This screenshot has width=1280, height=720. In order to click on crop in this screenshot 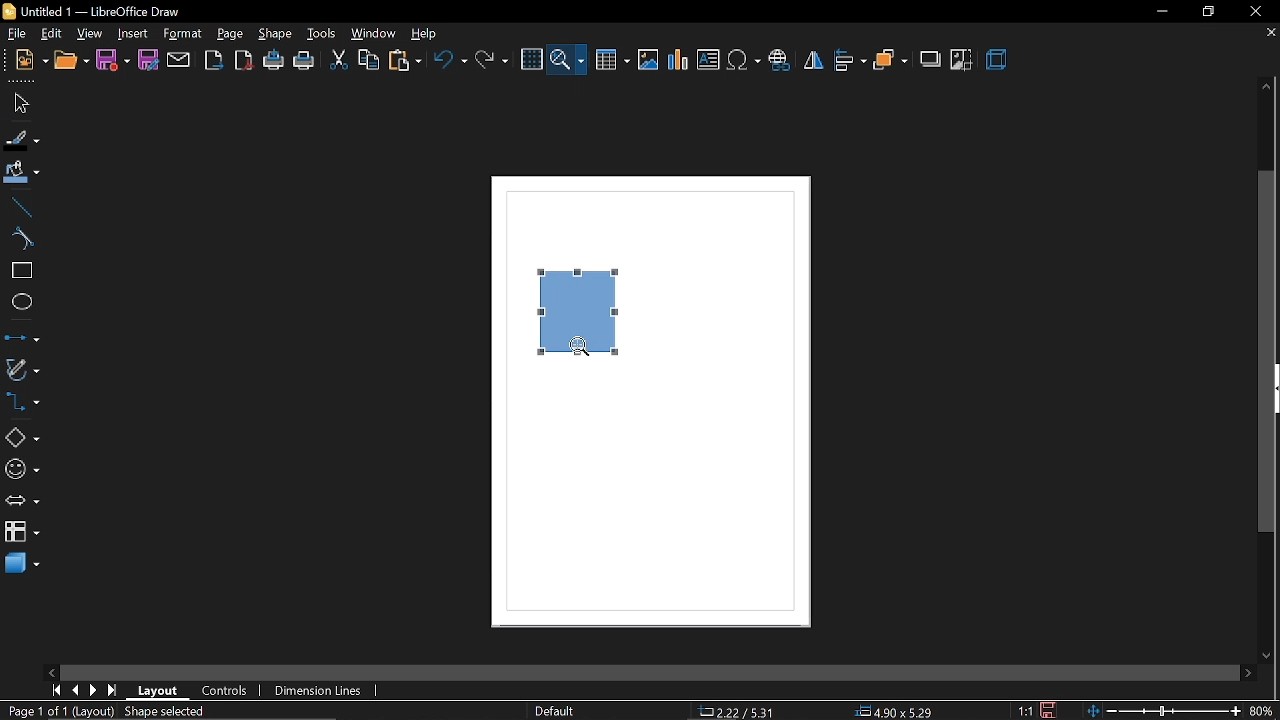, I will do `click(962, 61)`.